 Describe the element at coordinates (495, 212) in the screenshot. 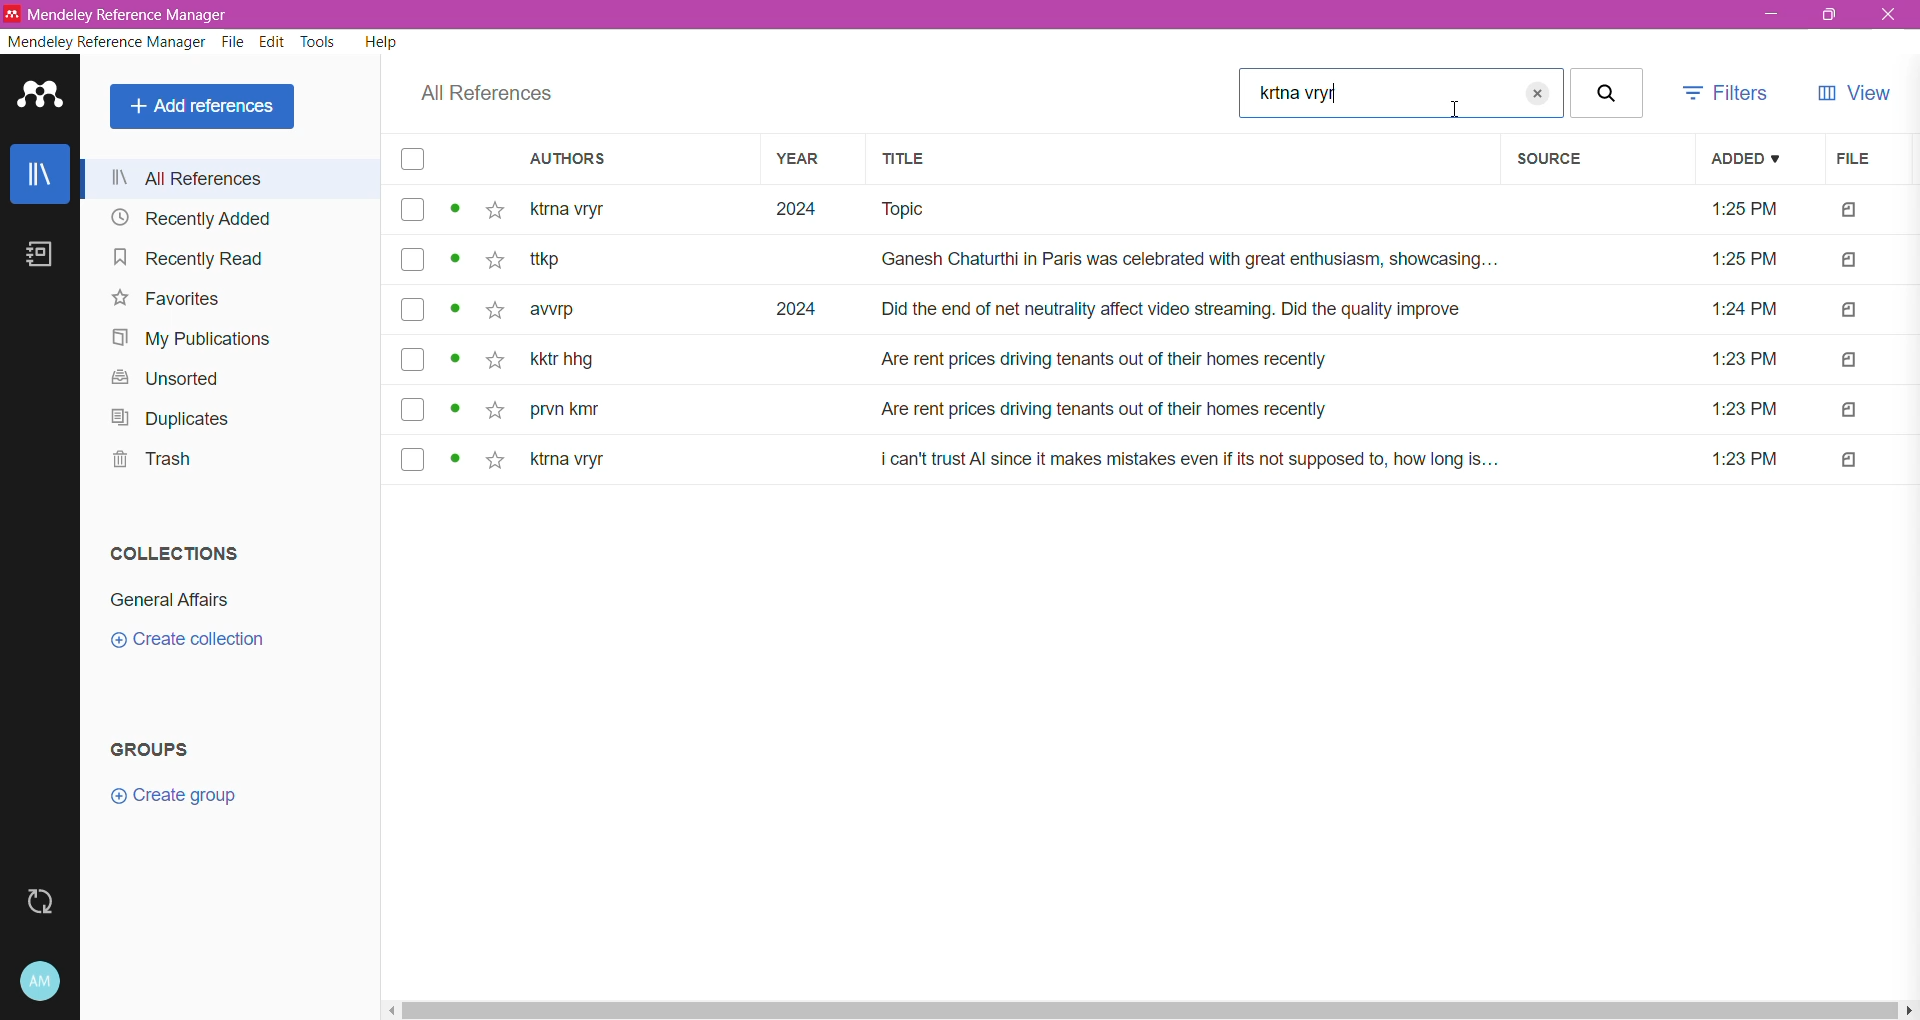

I see `Click to add the reference to favorites` at that location.